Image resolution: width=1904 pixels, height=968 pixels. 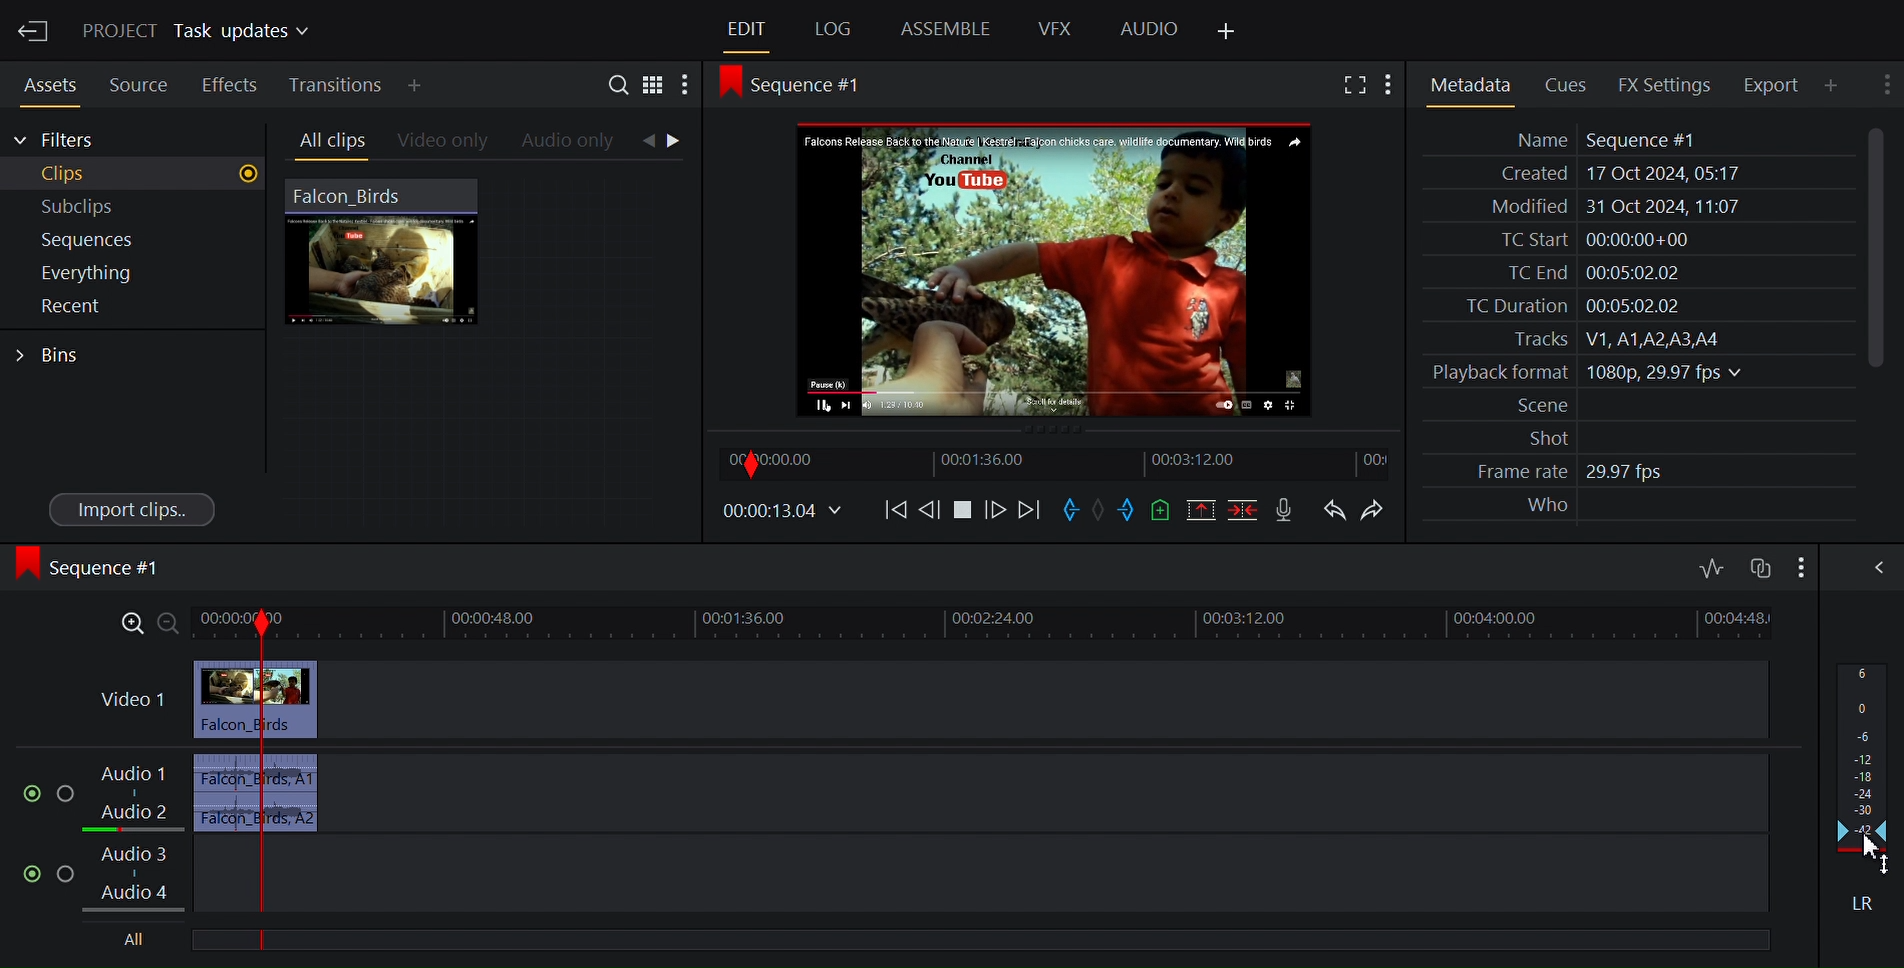 What do you see at coordinates (1559, 306) in the screenshot?
I see `TC Duration  00:05:02.02` at bounding box center [1559, 306].